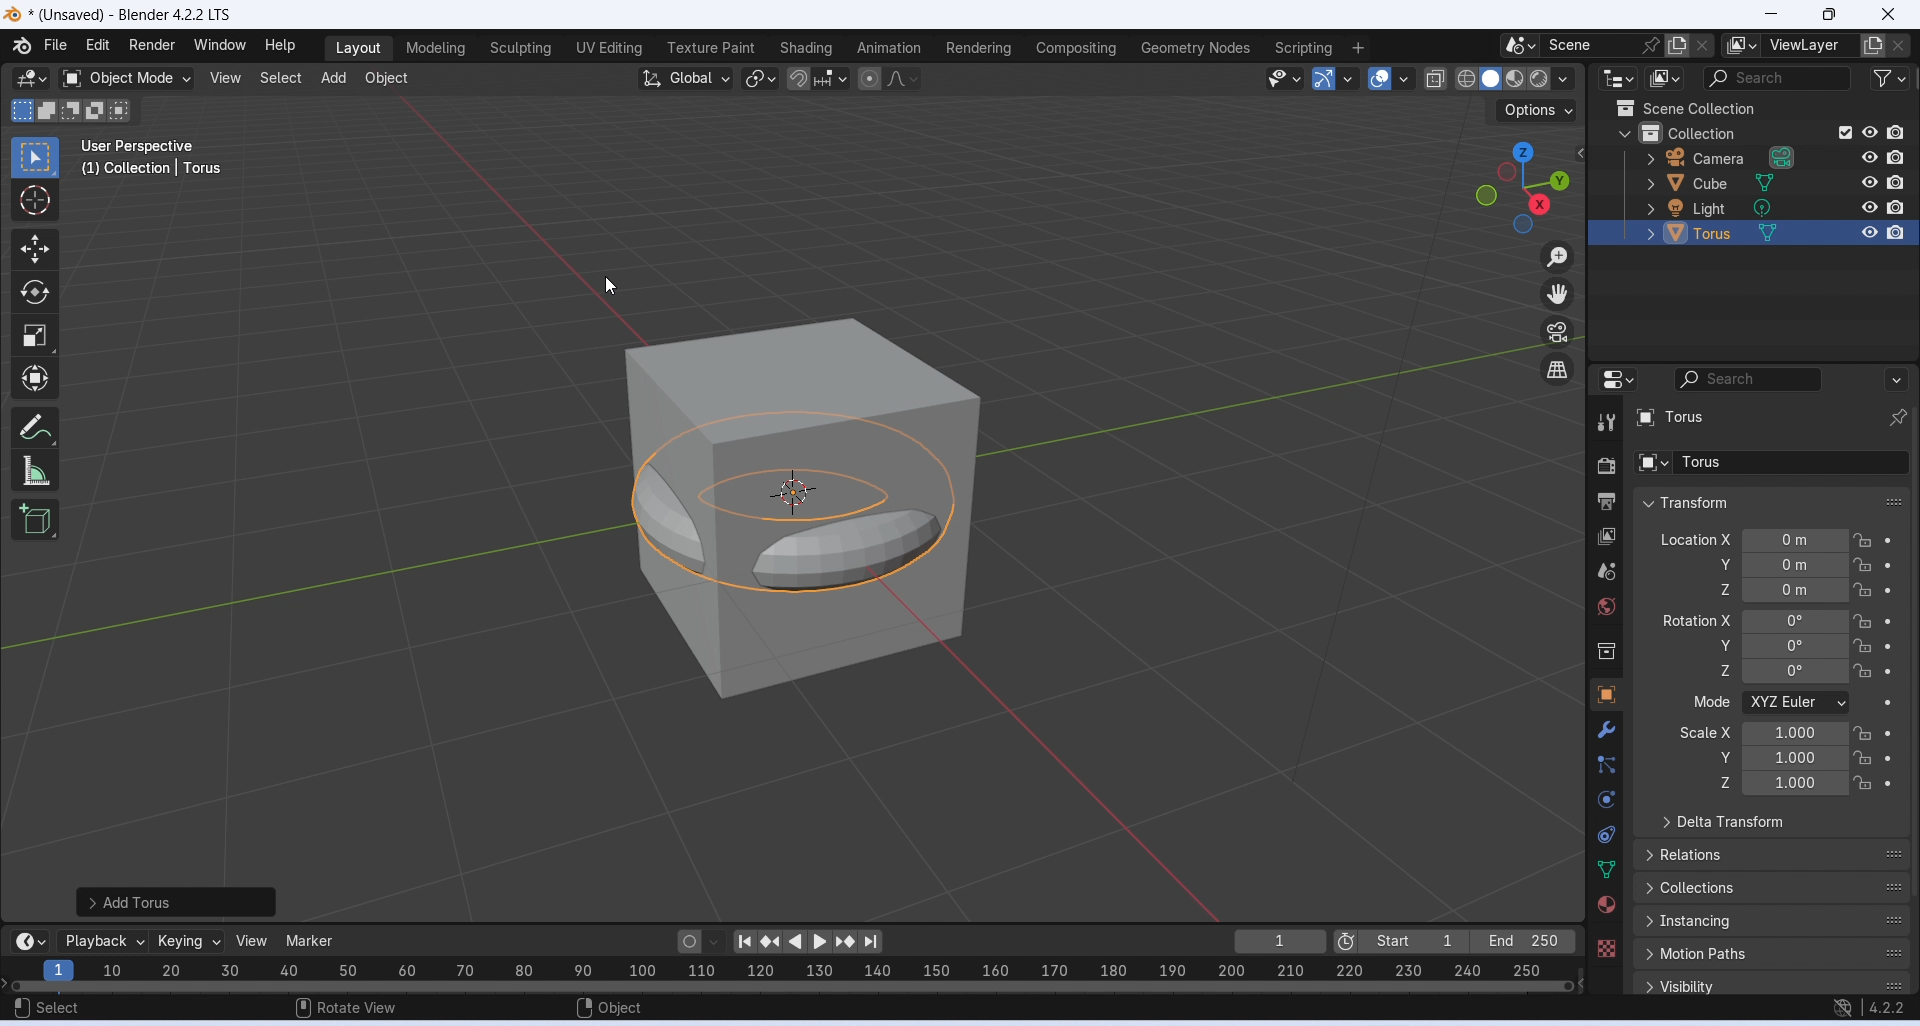  Describe the element at coordinates (831, 74) in the screenshot. I see `Snapping` at that location.